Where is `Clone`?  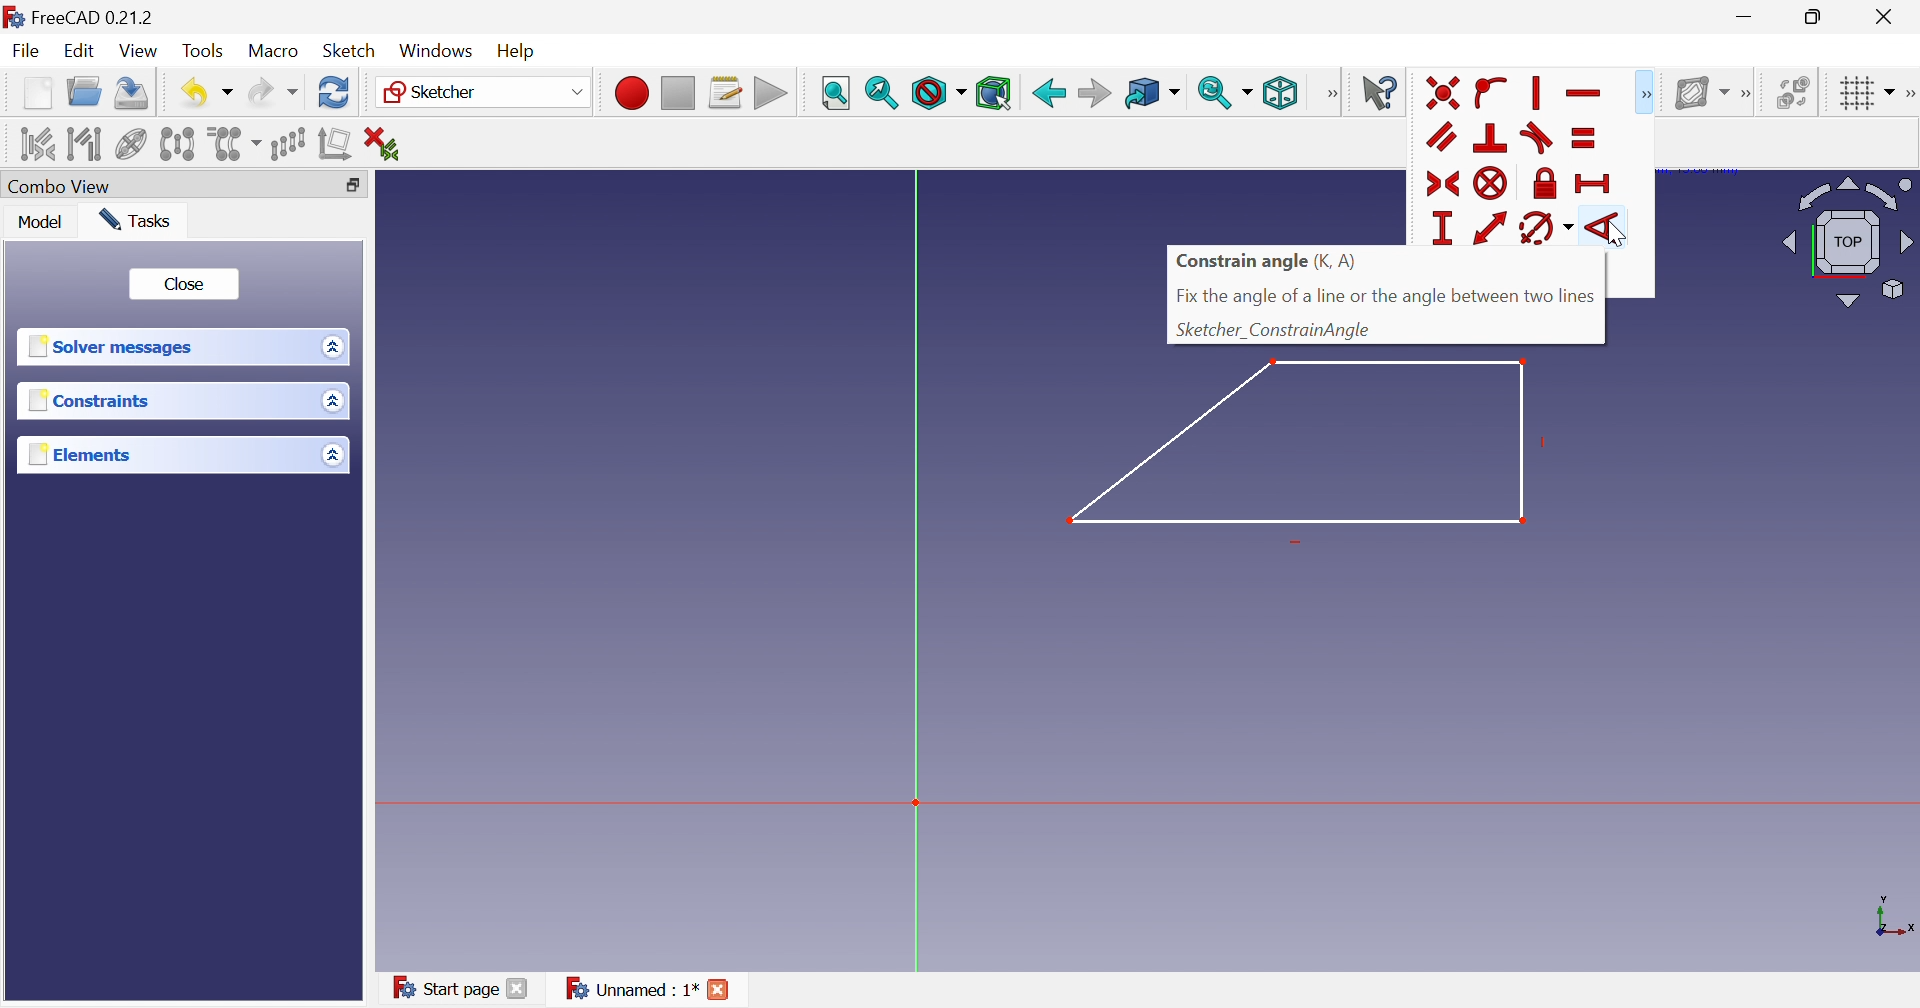 Clone is located at coordinates (236, 145).